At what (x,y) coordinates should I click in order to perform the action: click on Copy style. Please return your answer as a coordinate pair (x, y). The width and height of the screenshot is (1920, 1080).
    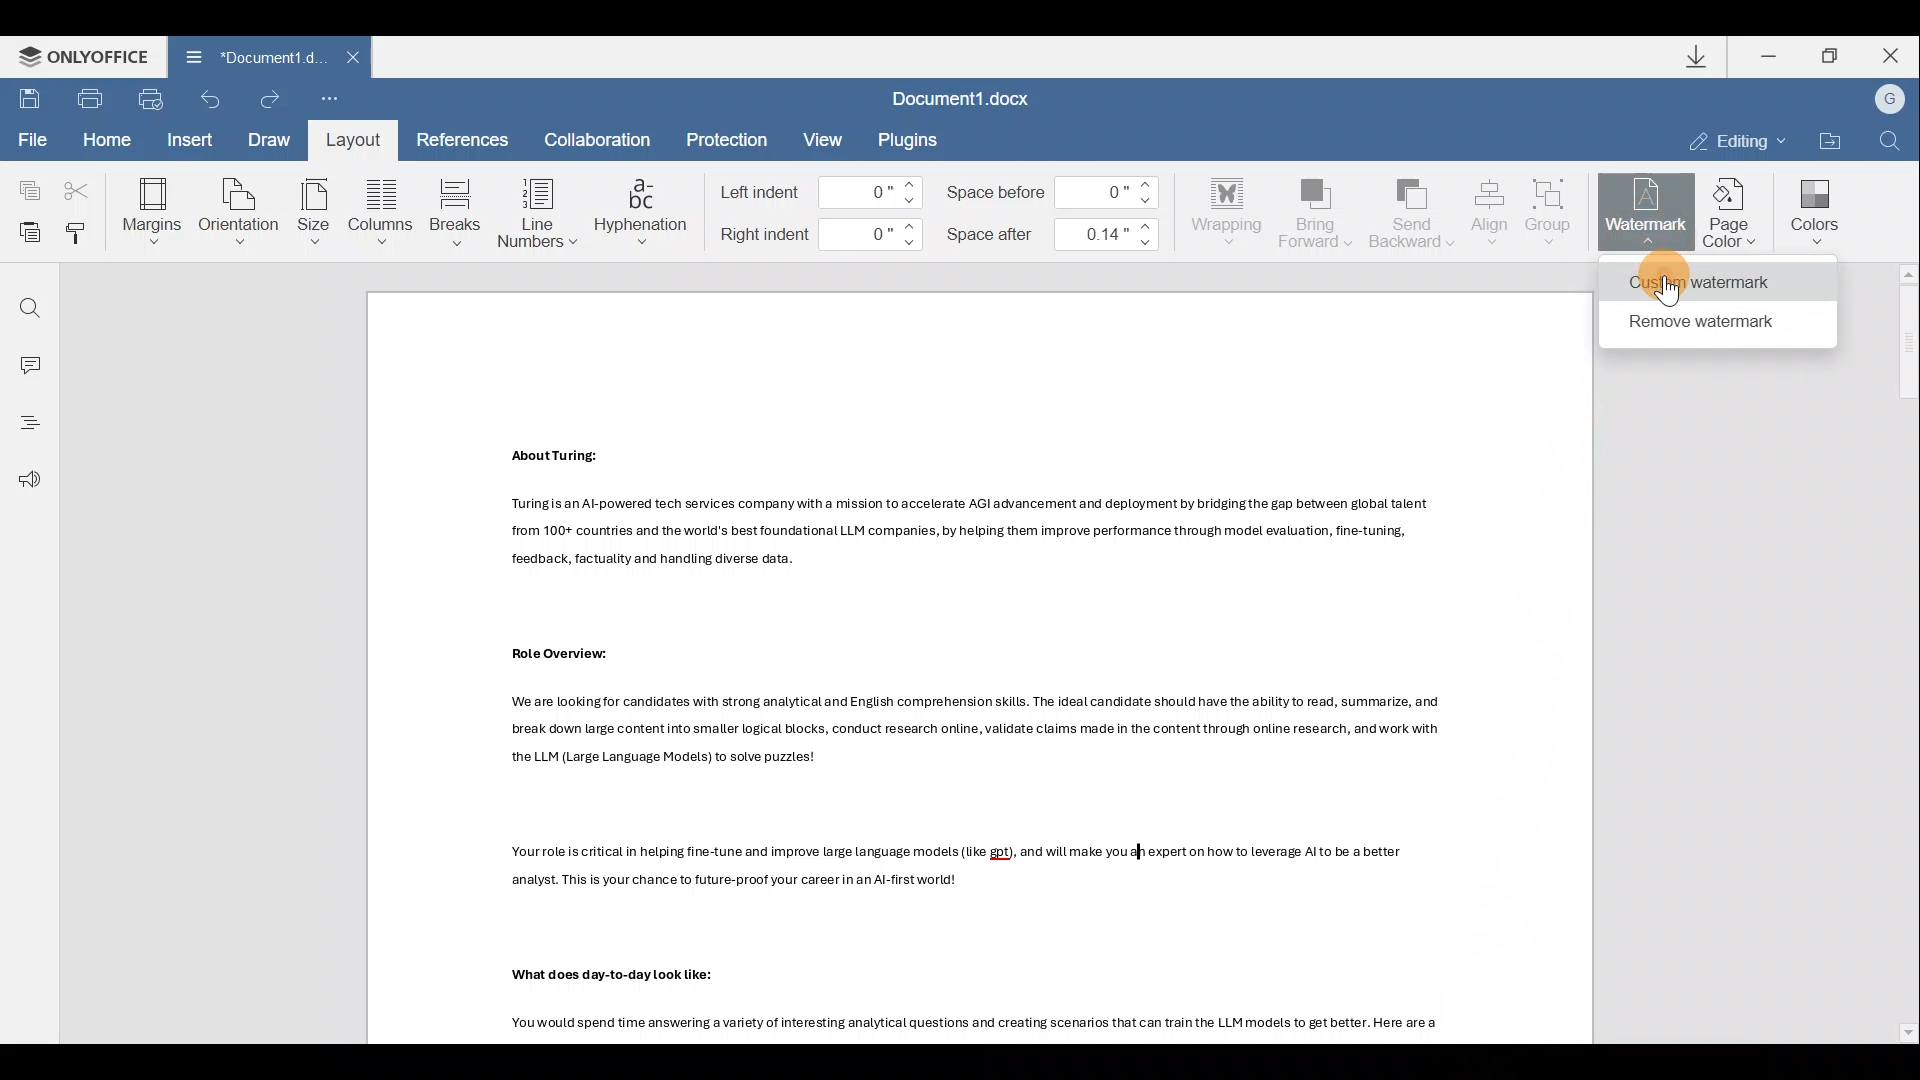
    Looking at the image, I should click on (82, 236).